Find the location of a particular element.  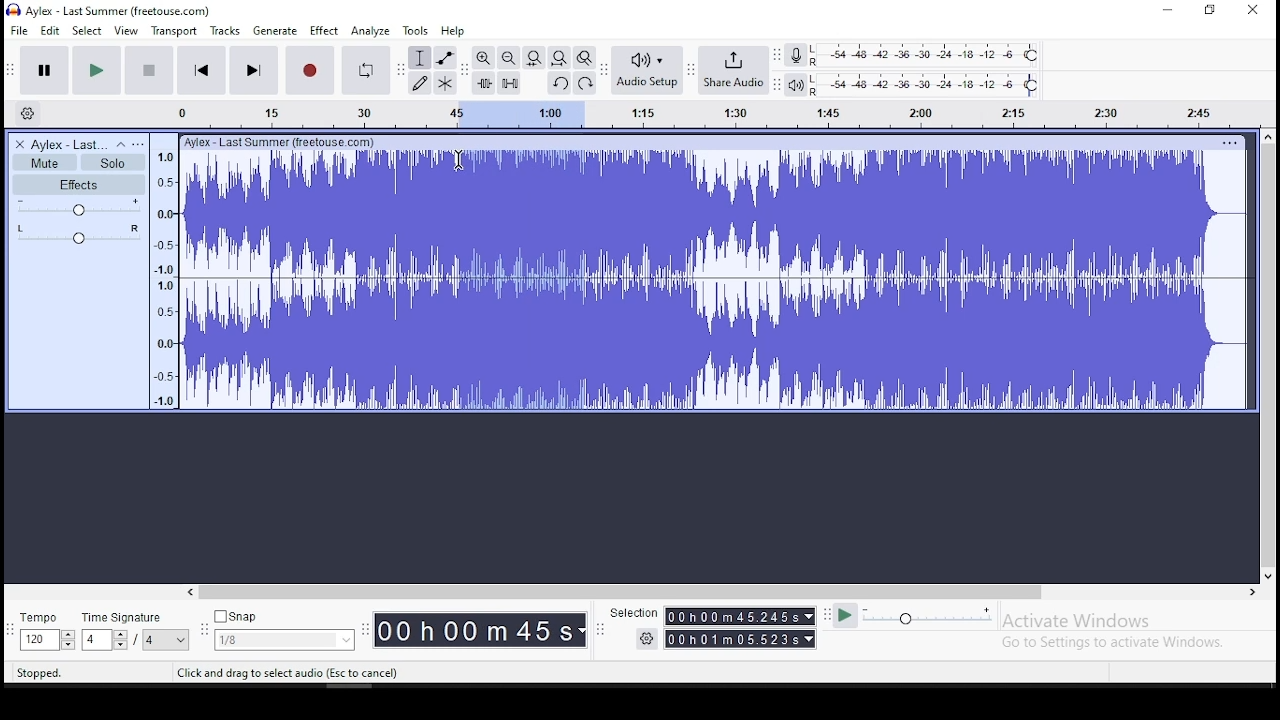

time signature is located at coordinates (136, 633).